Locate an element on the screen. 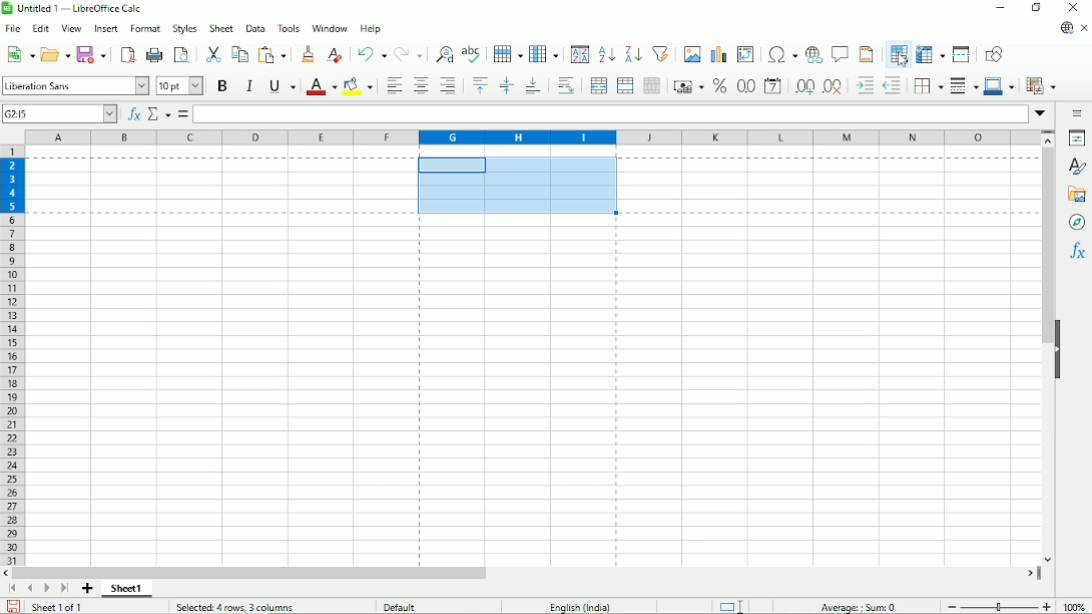  Scroll to first page is located at coordinates (12, 588).